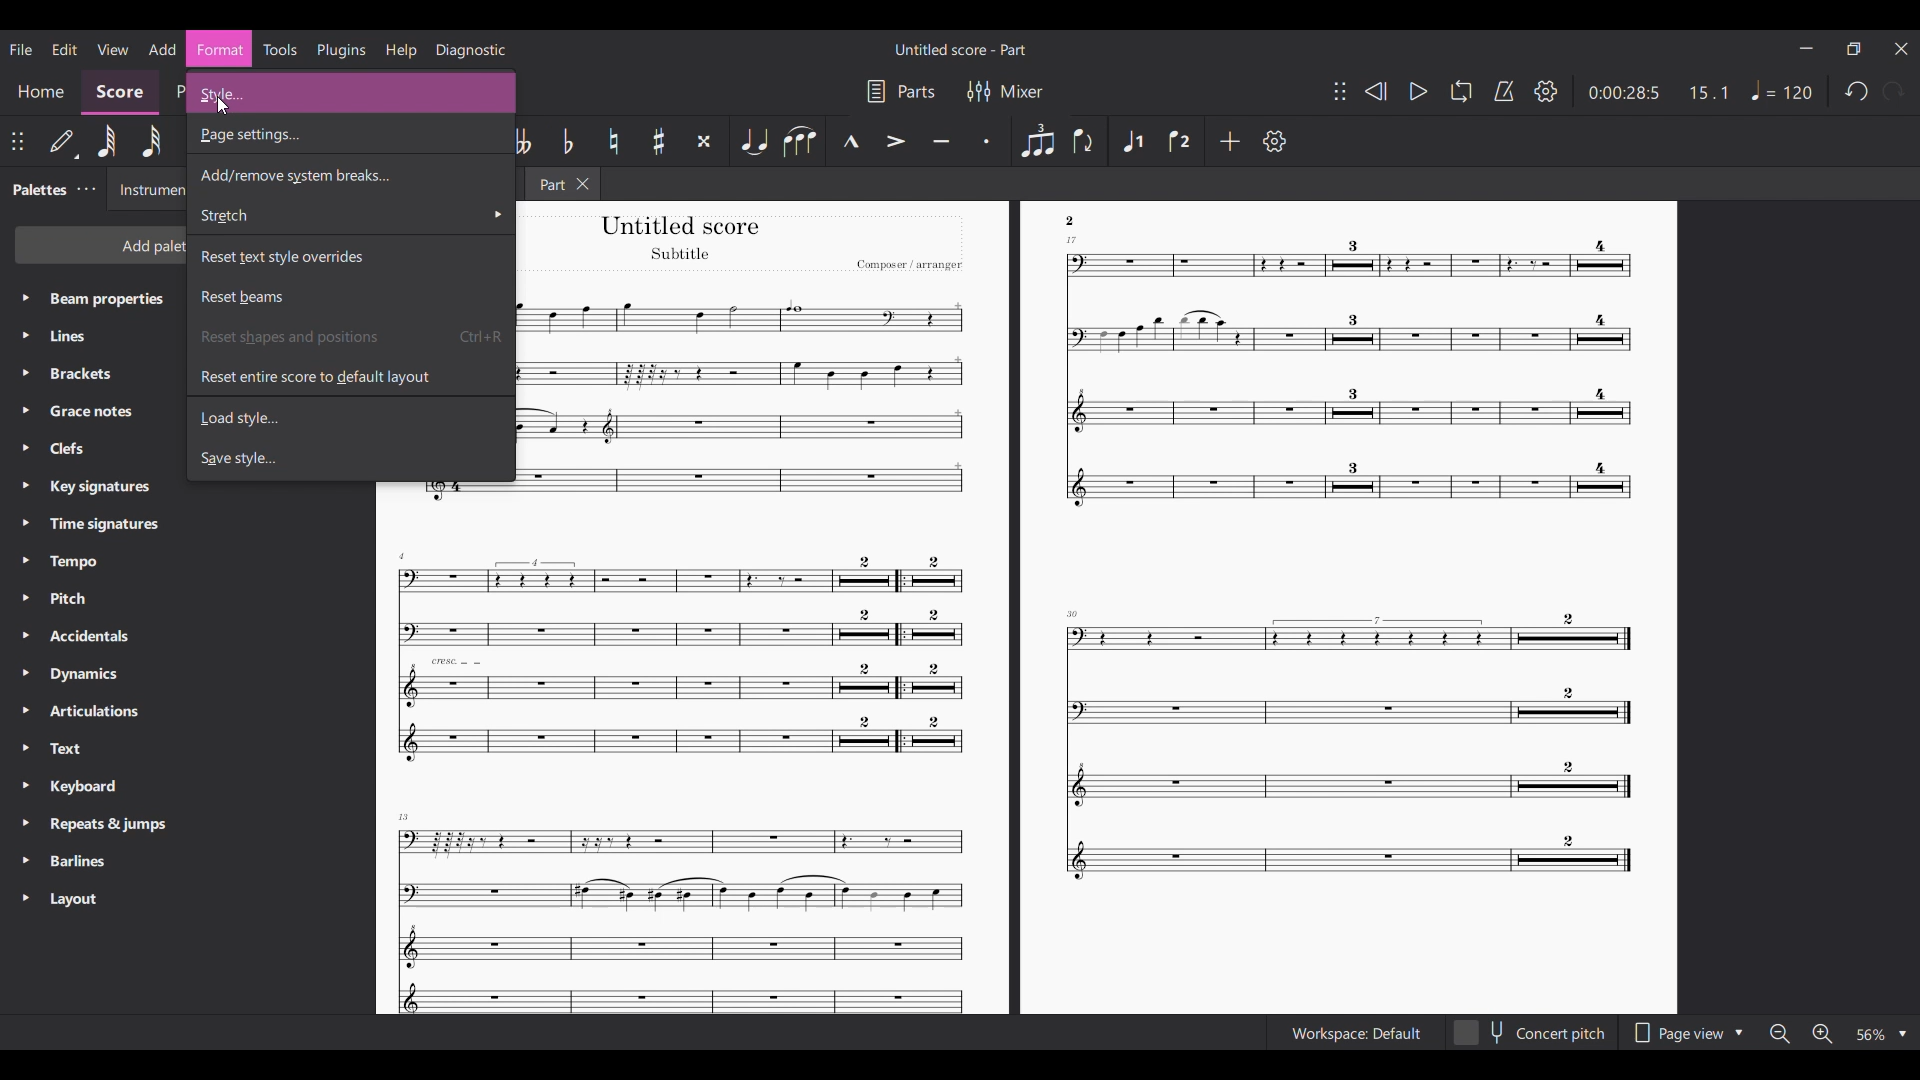 The image size is (1920, 1080). What do you see at coordinates (1461, 91) in the screenshot?
I see `Loop playback` at bounding box center [1461, 91].